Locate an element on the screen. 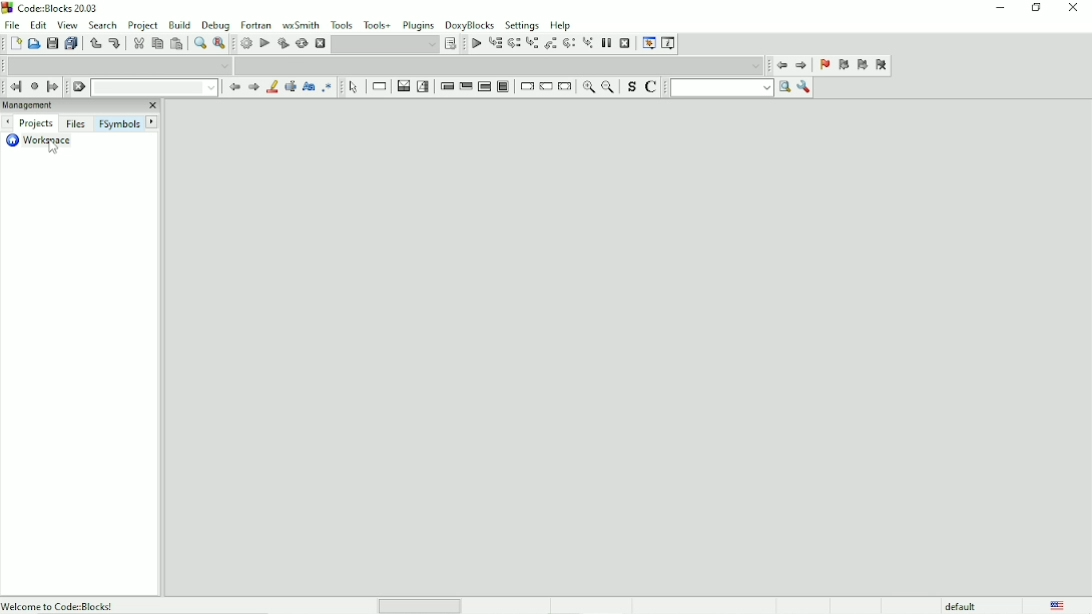 The width and height of the screenshot is (1092, 614). Return instruction is located at coordinates (565, 87).